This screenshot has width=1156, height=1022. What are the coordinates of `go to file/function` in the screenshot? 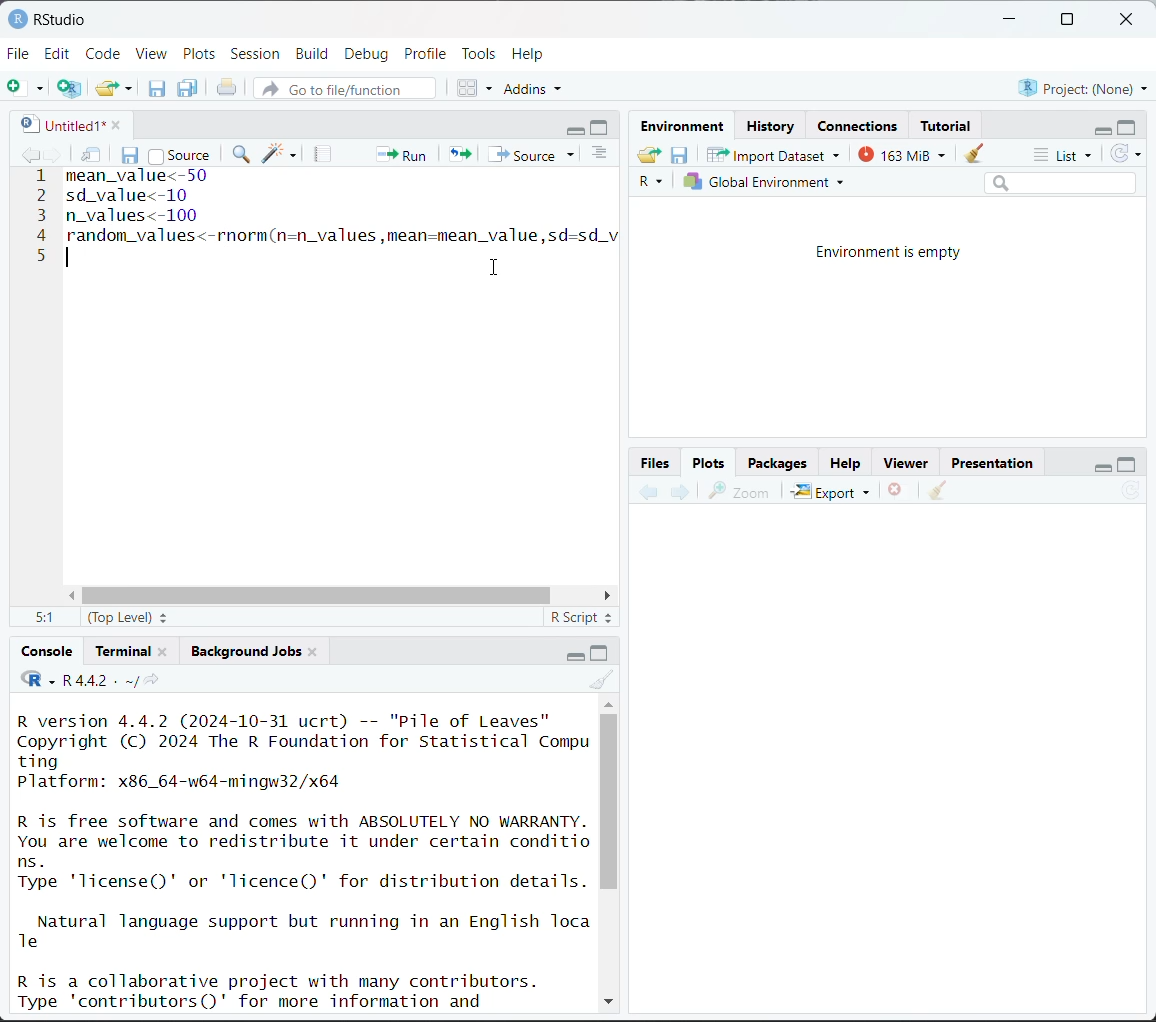 It's located at (343, 90).